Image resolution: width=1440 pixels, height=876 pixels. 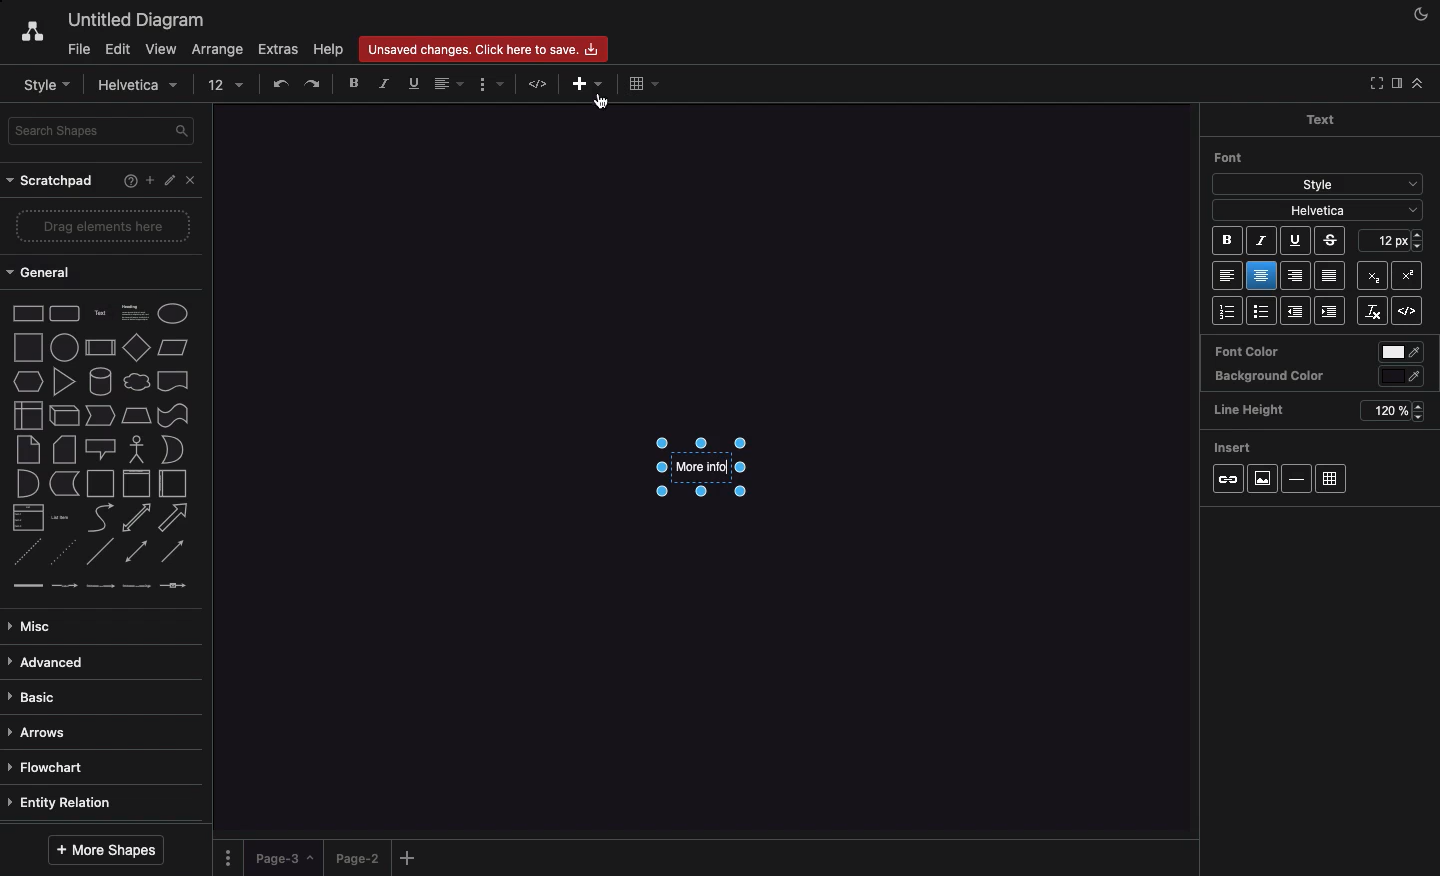 I want to click on Add, so click(x=411, y=857).